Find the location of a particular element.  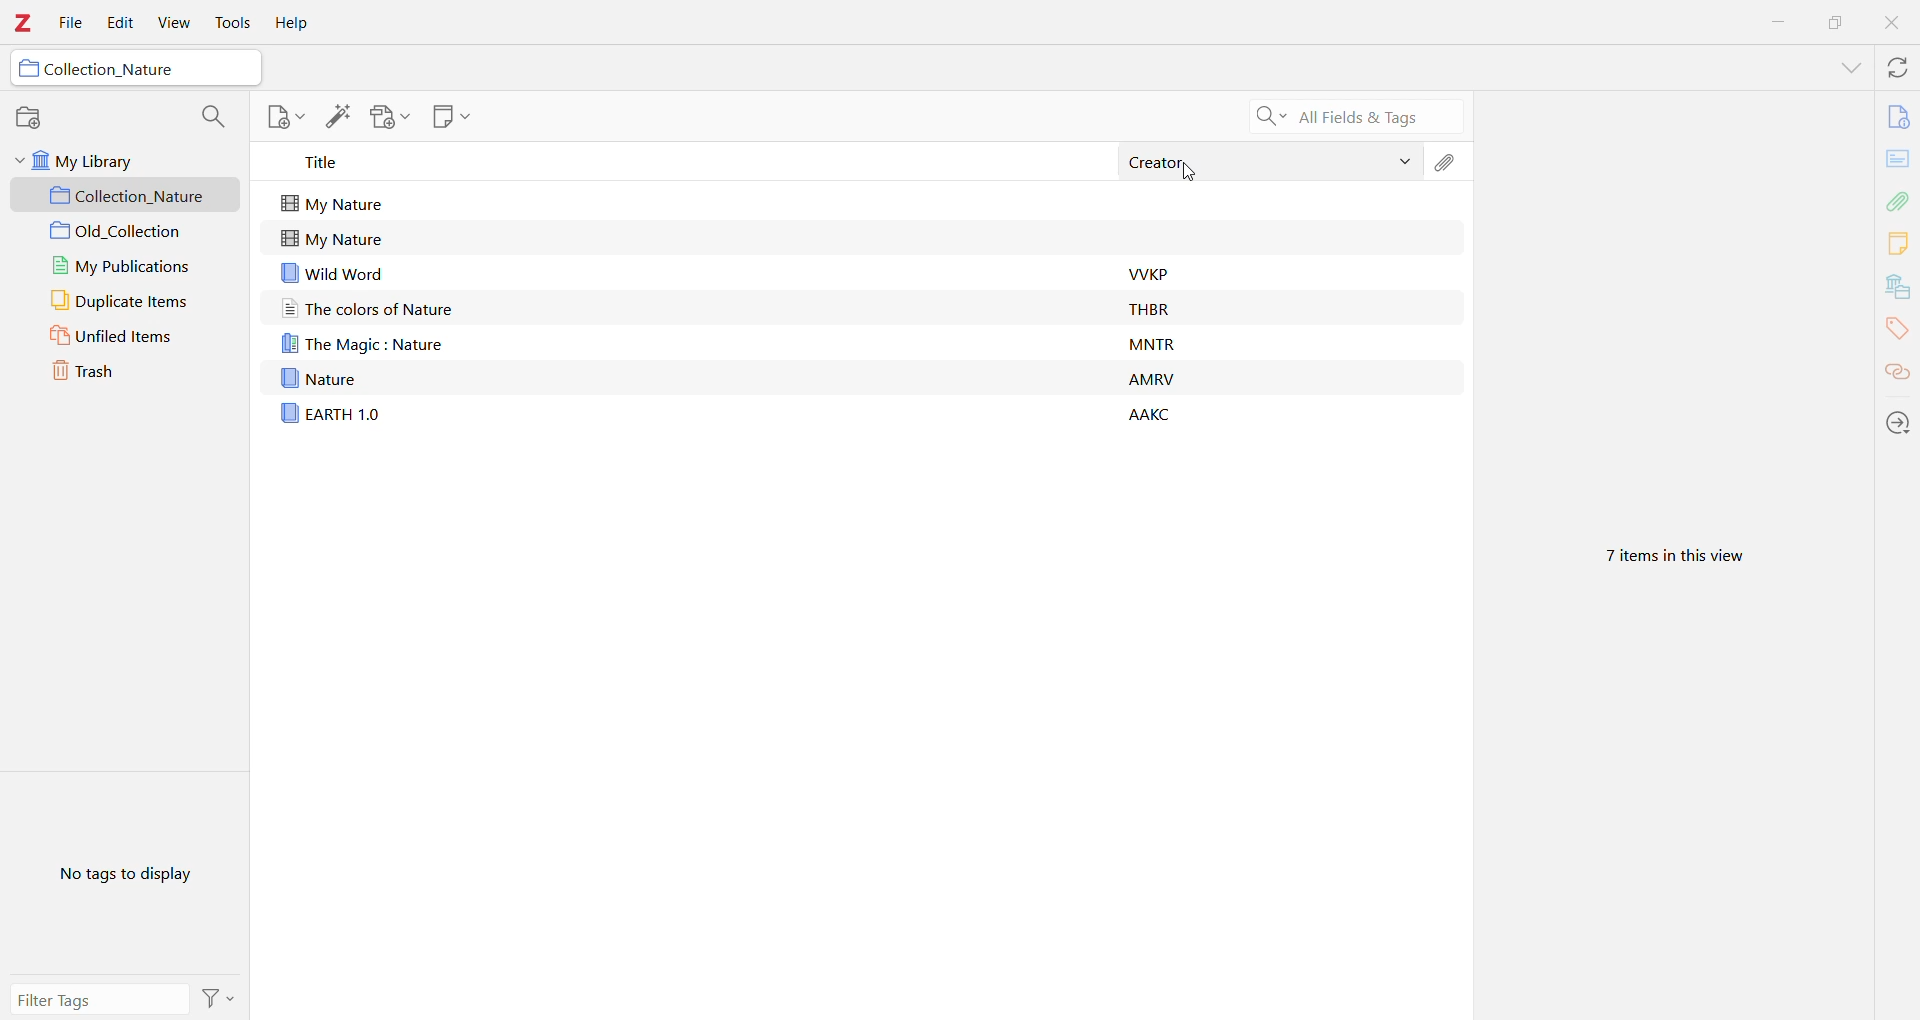

Unfiled Items is located at coordinates (131, 337).